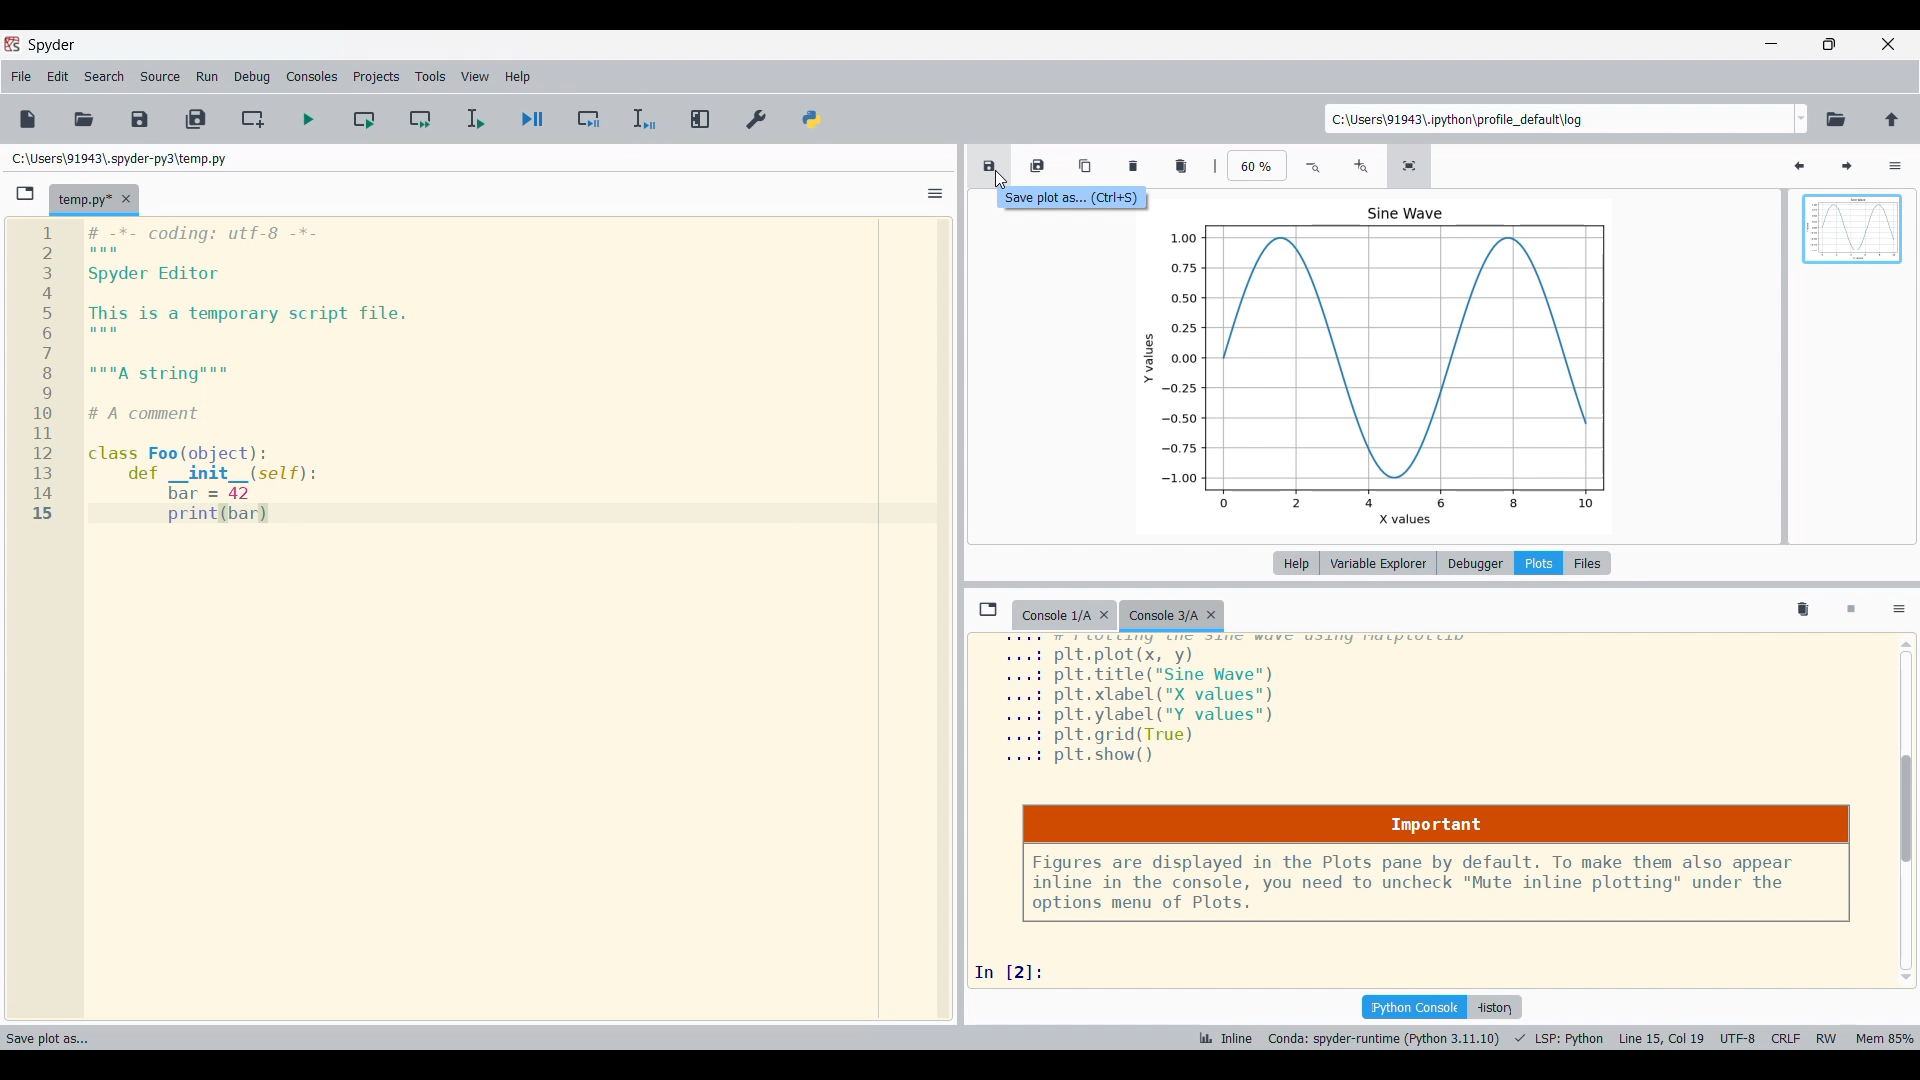  I want to click on Change to parent directory, so click(1892, 119).